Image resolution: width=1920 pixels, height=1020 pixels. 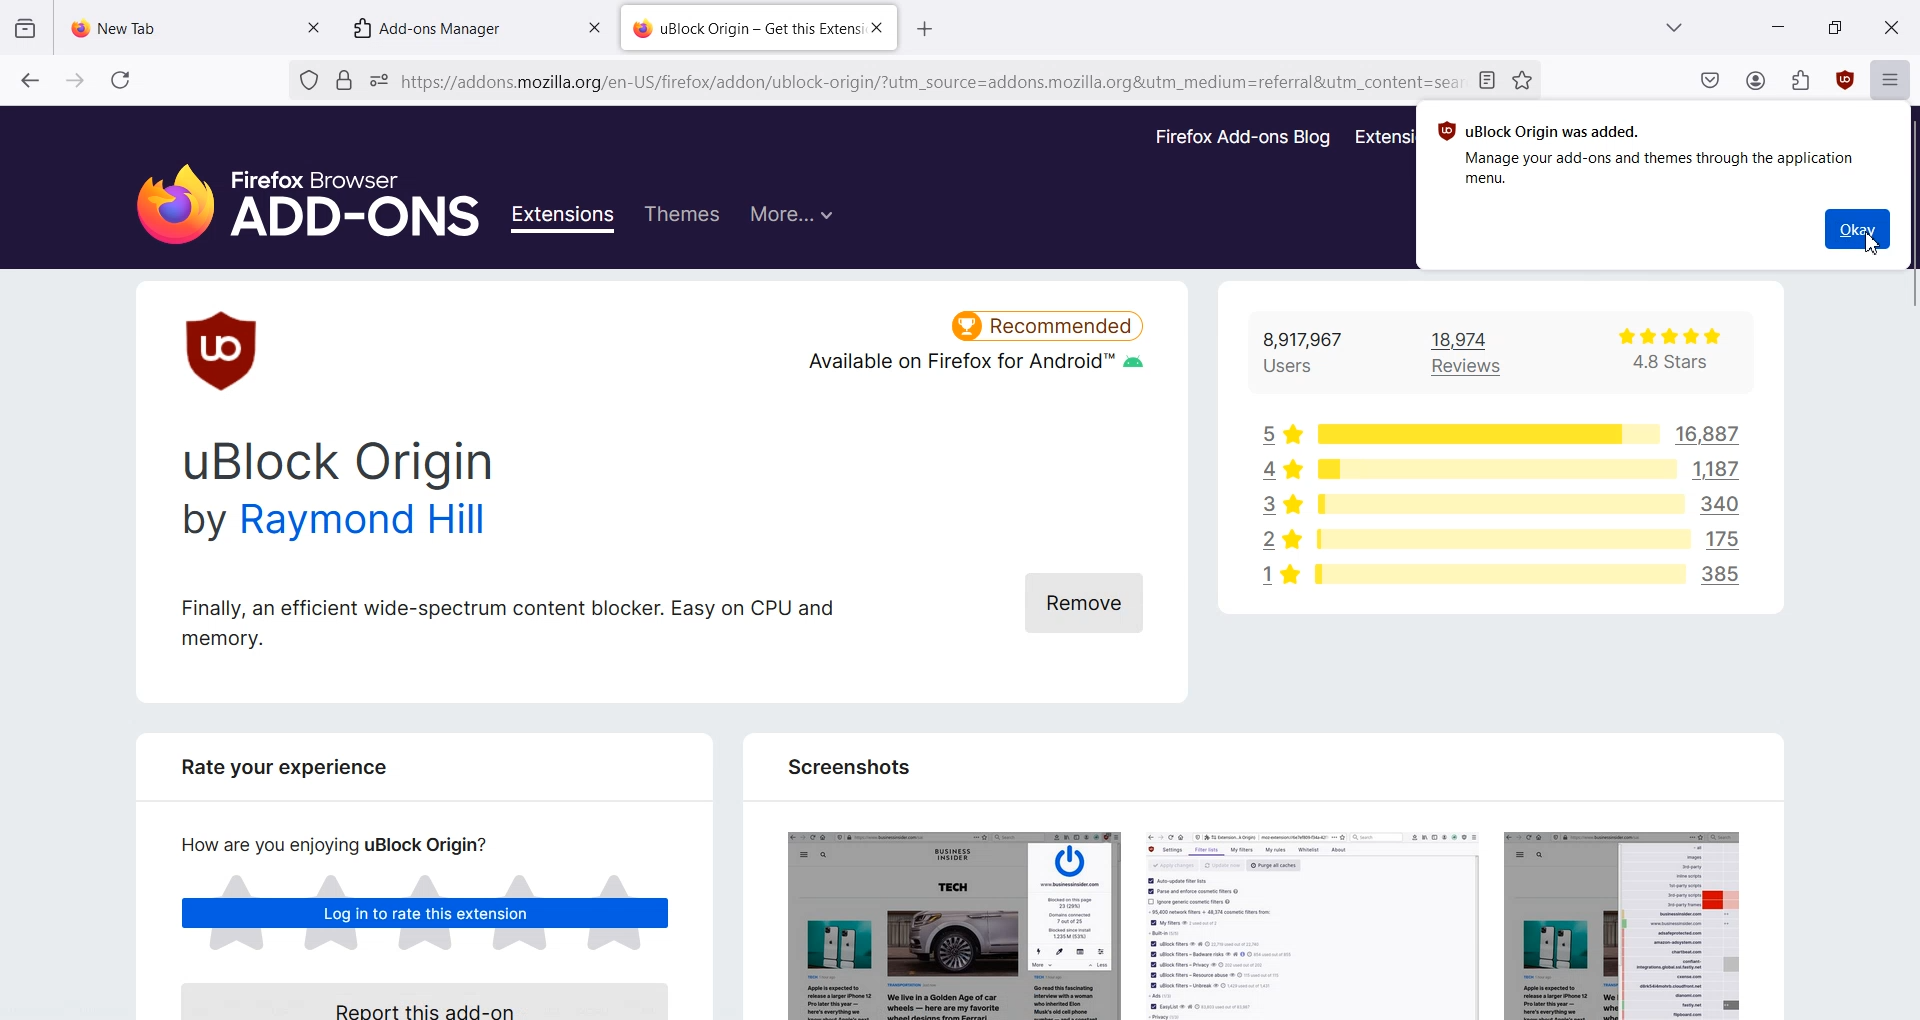 What do you see at coordinates (1487, 80) in the screenshot?
I see `Toggle reader view` at bounding box center [1487, 80].